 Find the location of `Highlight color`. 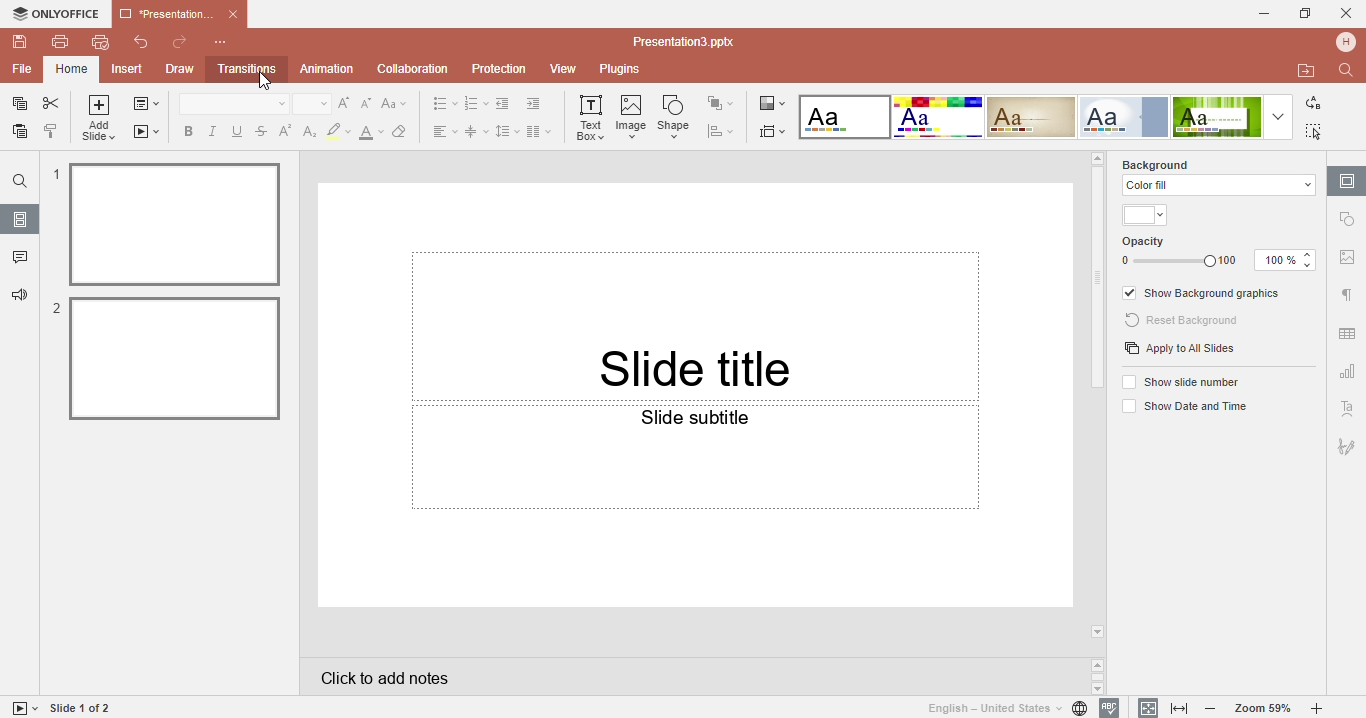

Highlight color is located at coordinates (339, 130).